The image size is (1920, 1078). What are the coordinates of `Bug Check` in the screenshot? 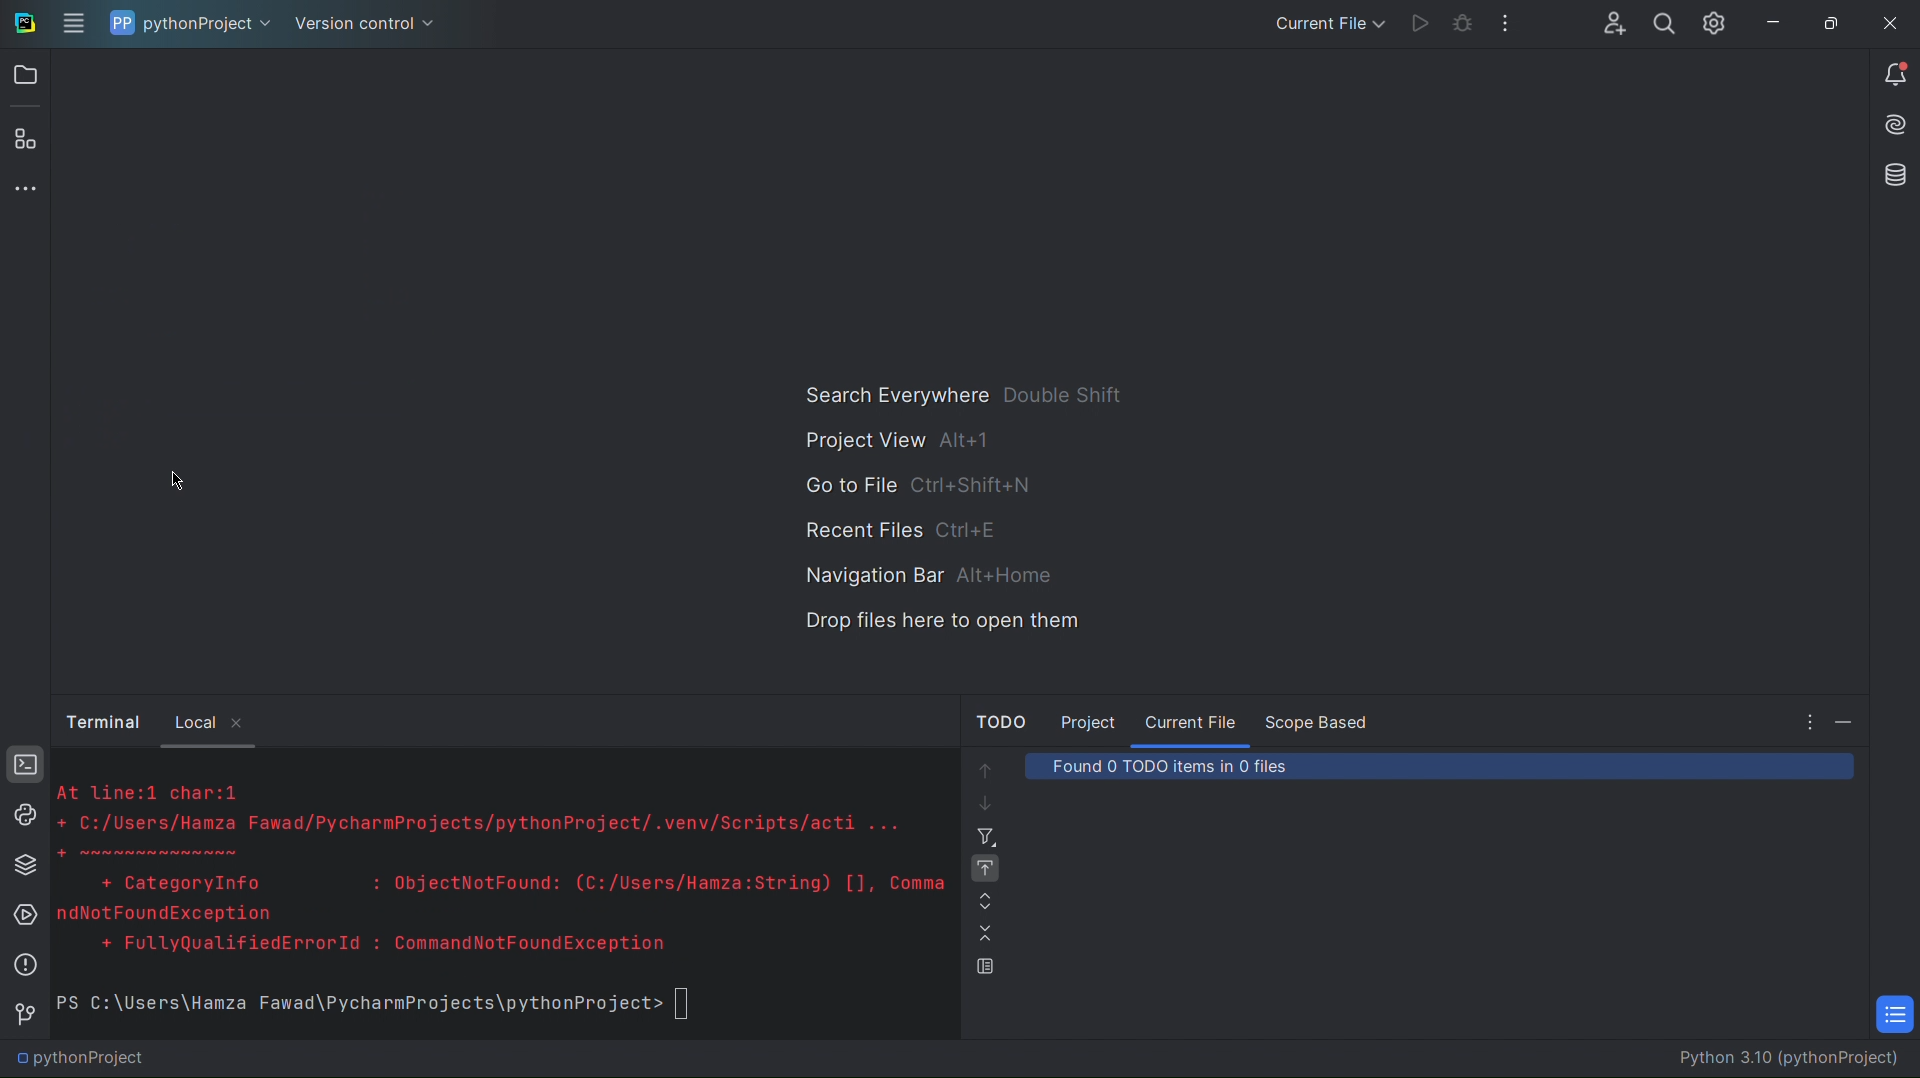 It's located at (1460, 25).